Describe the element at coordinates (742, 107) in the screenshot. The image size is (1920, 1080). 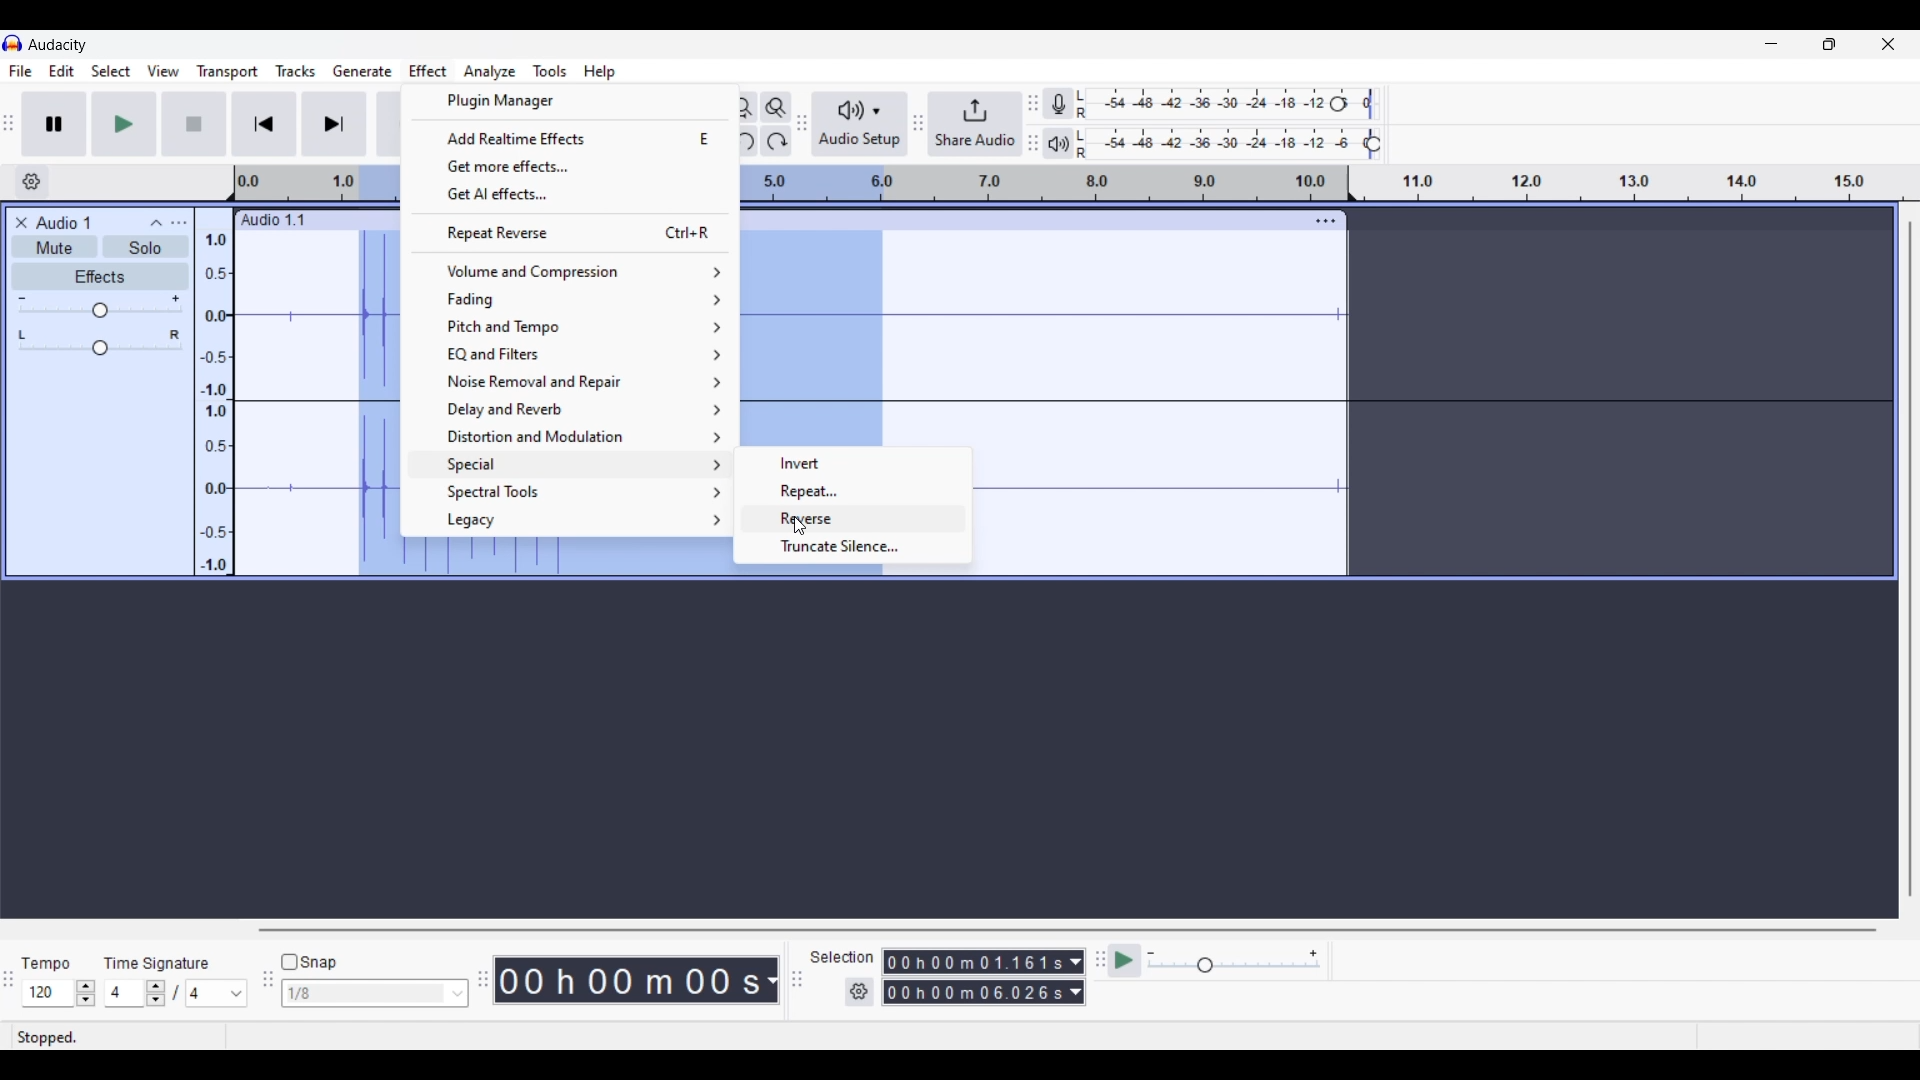
I see `Fit project to width` at that location.